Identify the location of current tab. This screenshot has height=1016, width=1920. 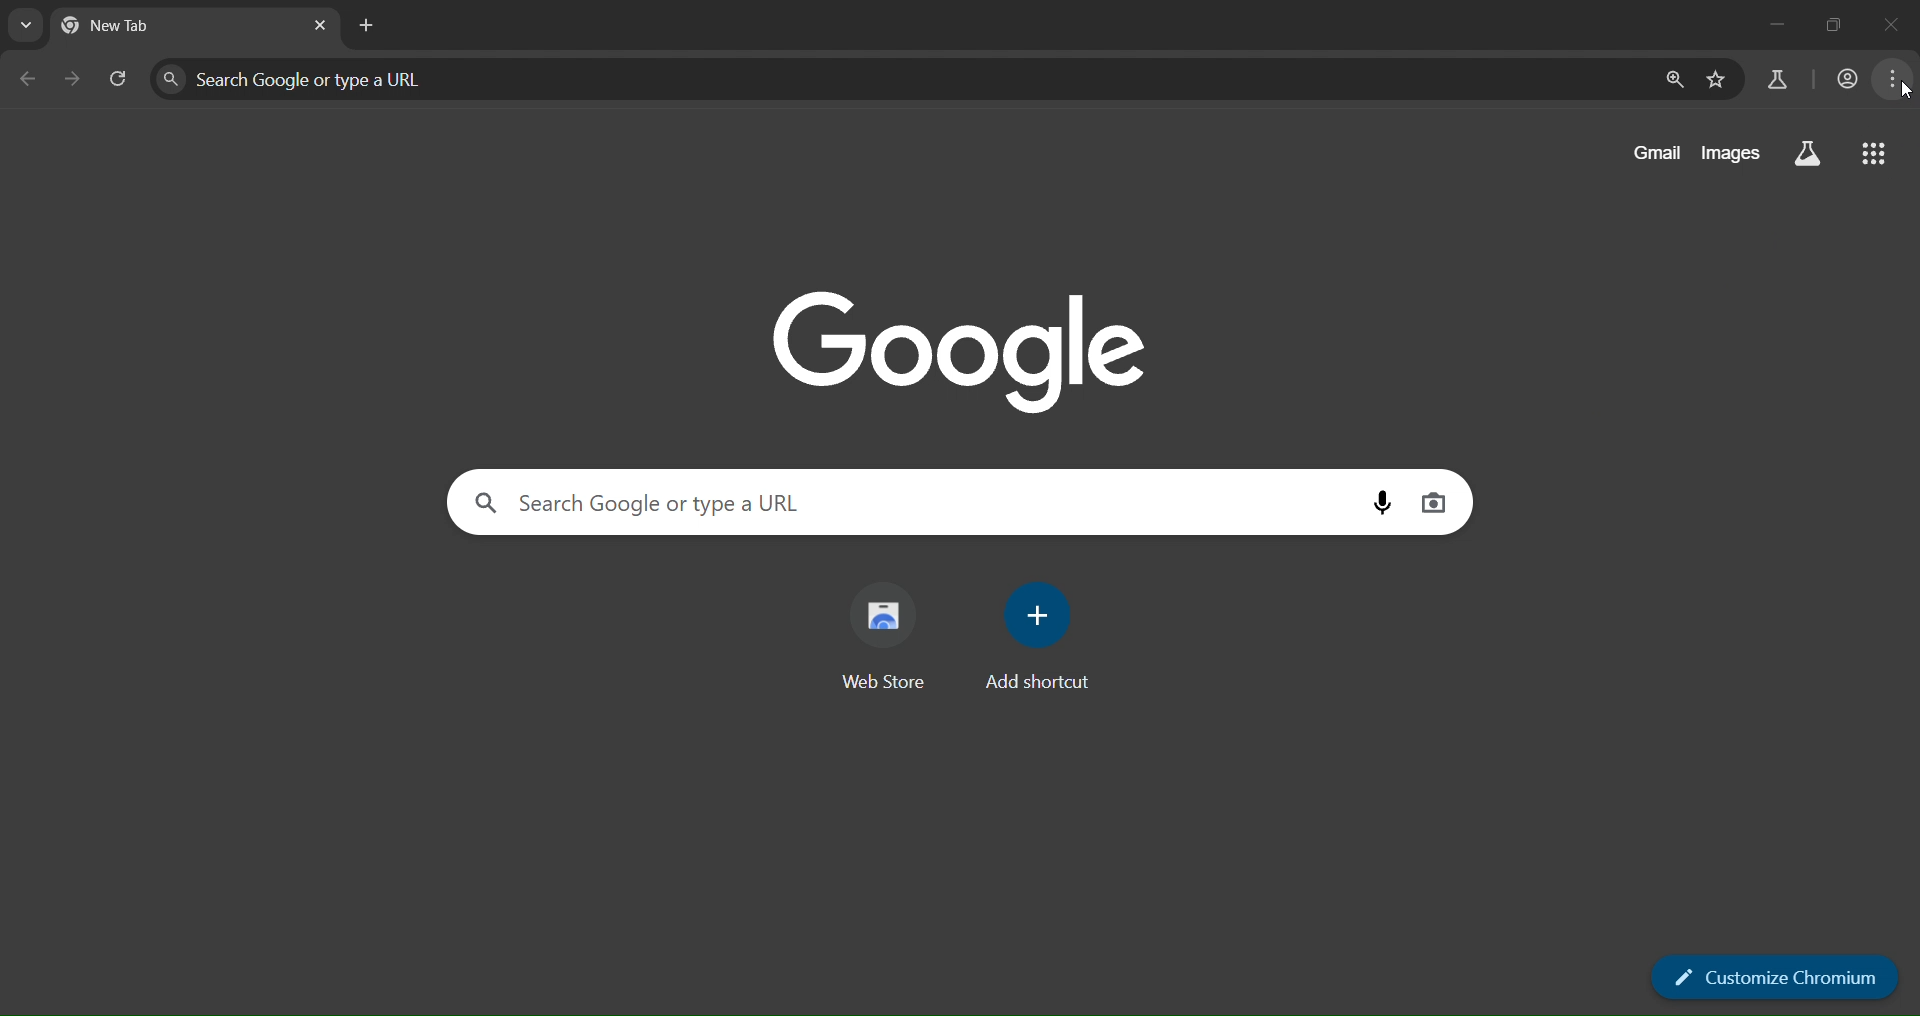
(125, 25).